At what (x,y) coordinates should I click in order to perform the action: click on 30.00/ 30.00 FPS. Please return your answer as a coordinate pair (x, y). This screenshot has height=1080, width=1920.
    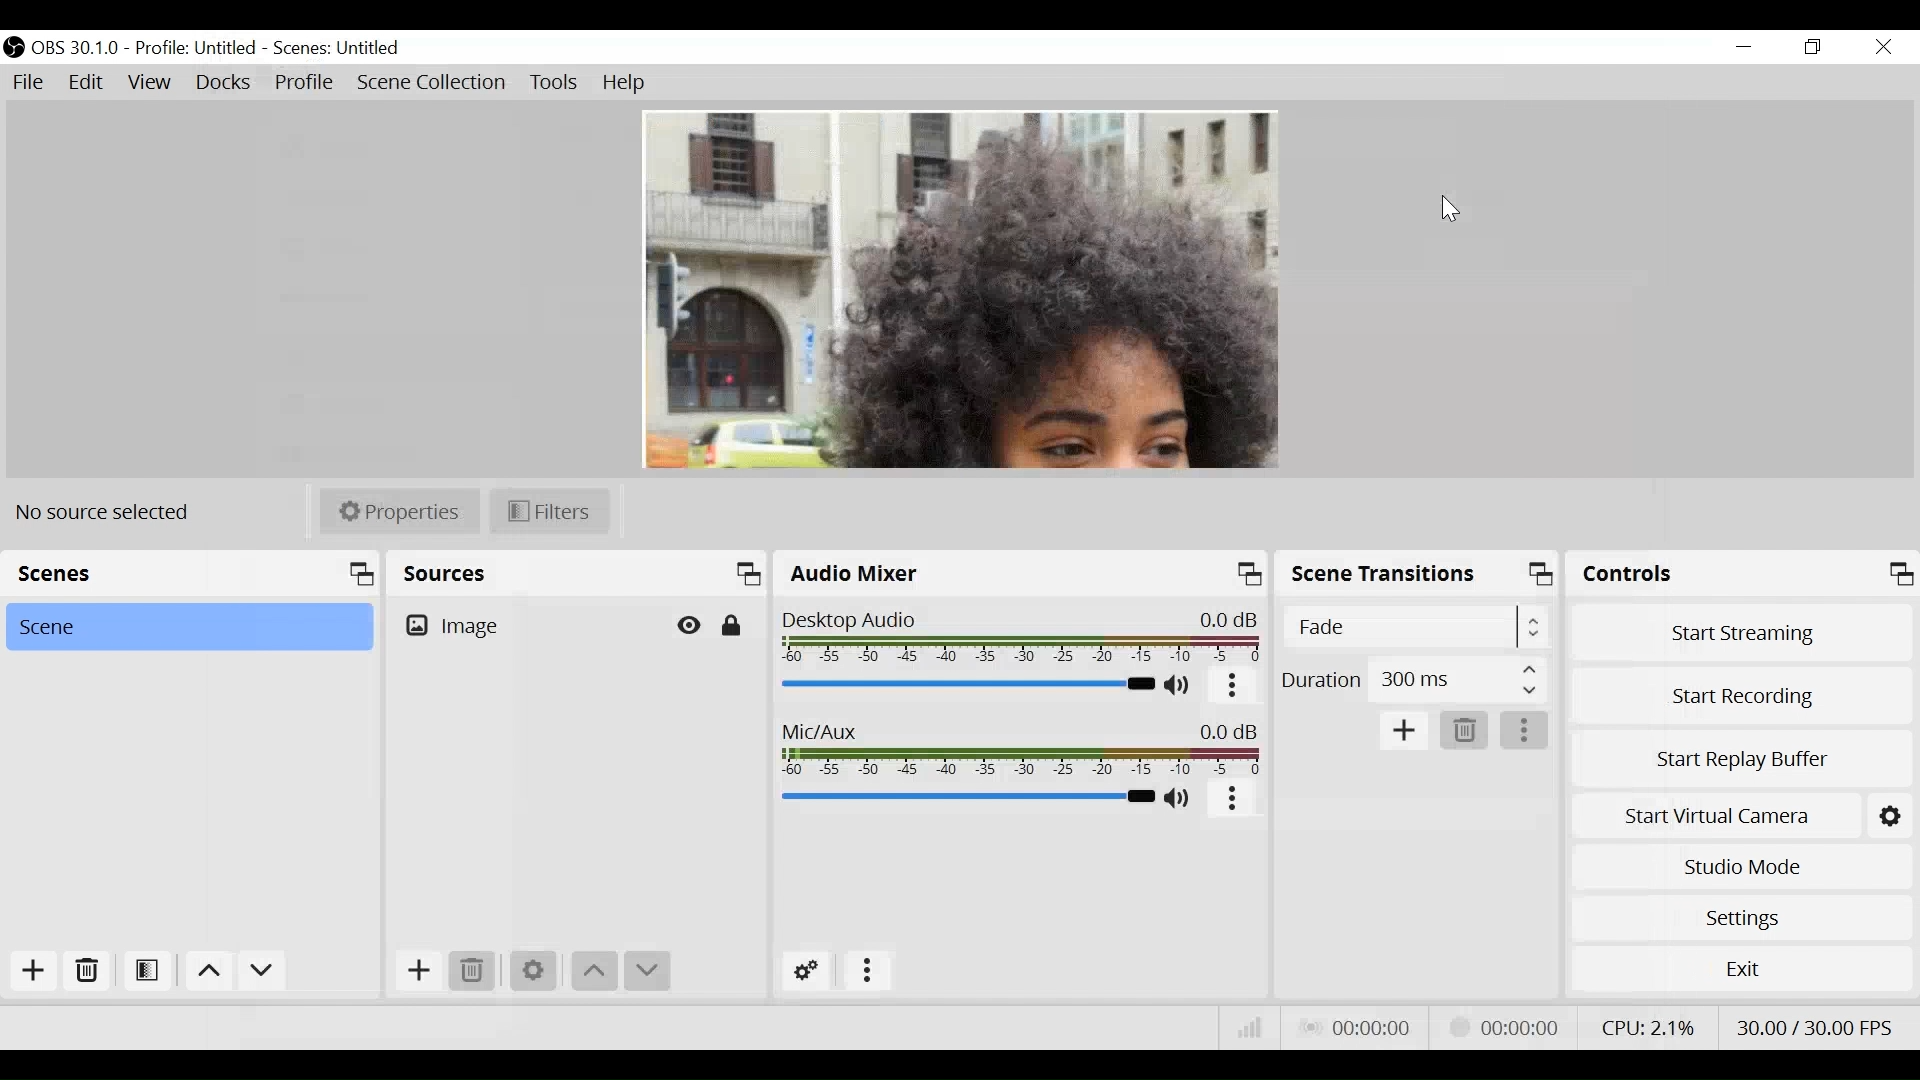
    Looking at the image, I should click on (1816, 1025).